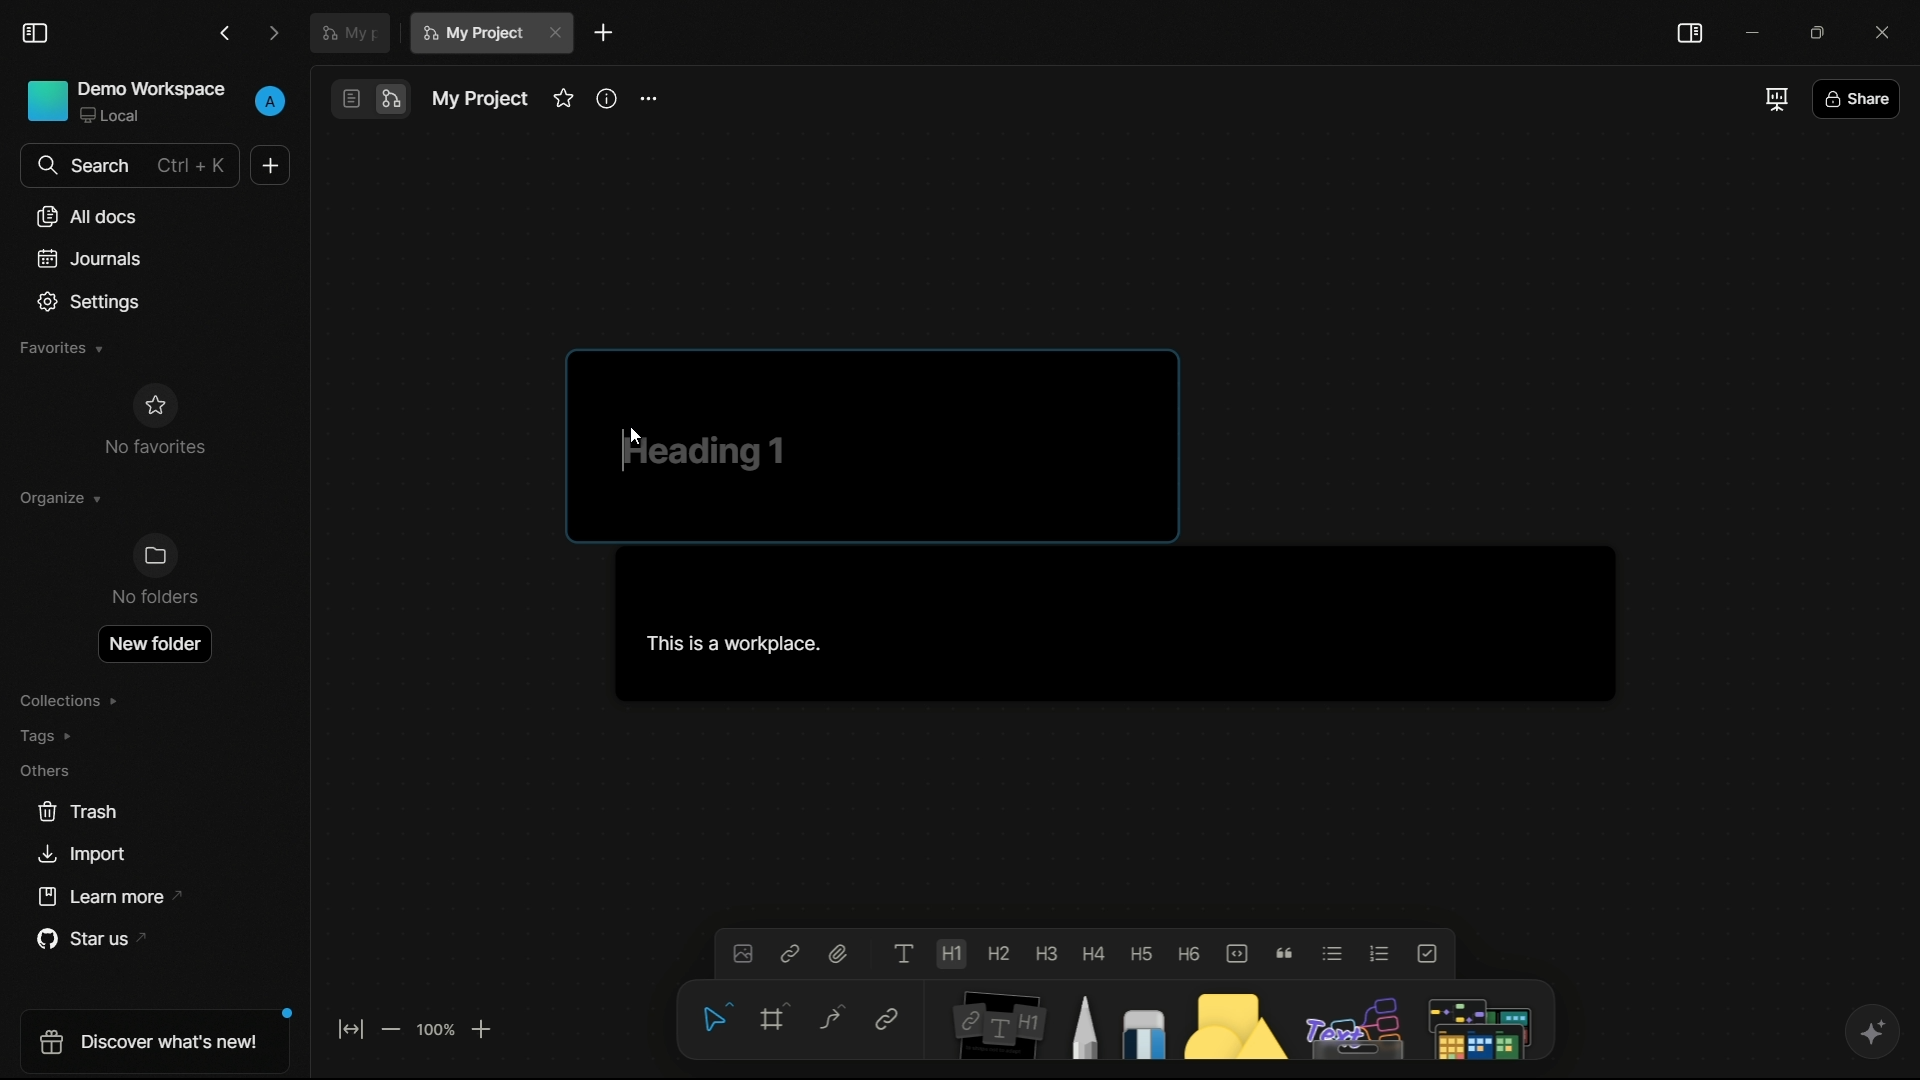 This screenshot has height=1080, width=1920. What do you see at coordinates (793, 951) in the screenshot?
I see `insert link` at bounding box center [793, 951].